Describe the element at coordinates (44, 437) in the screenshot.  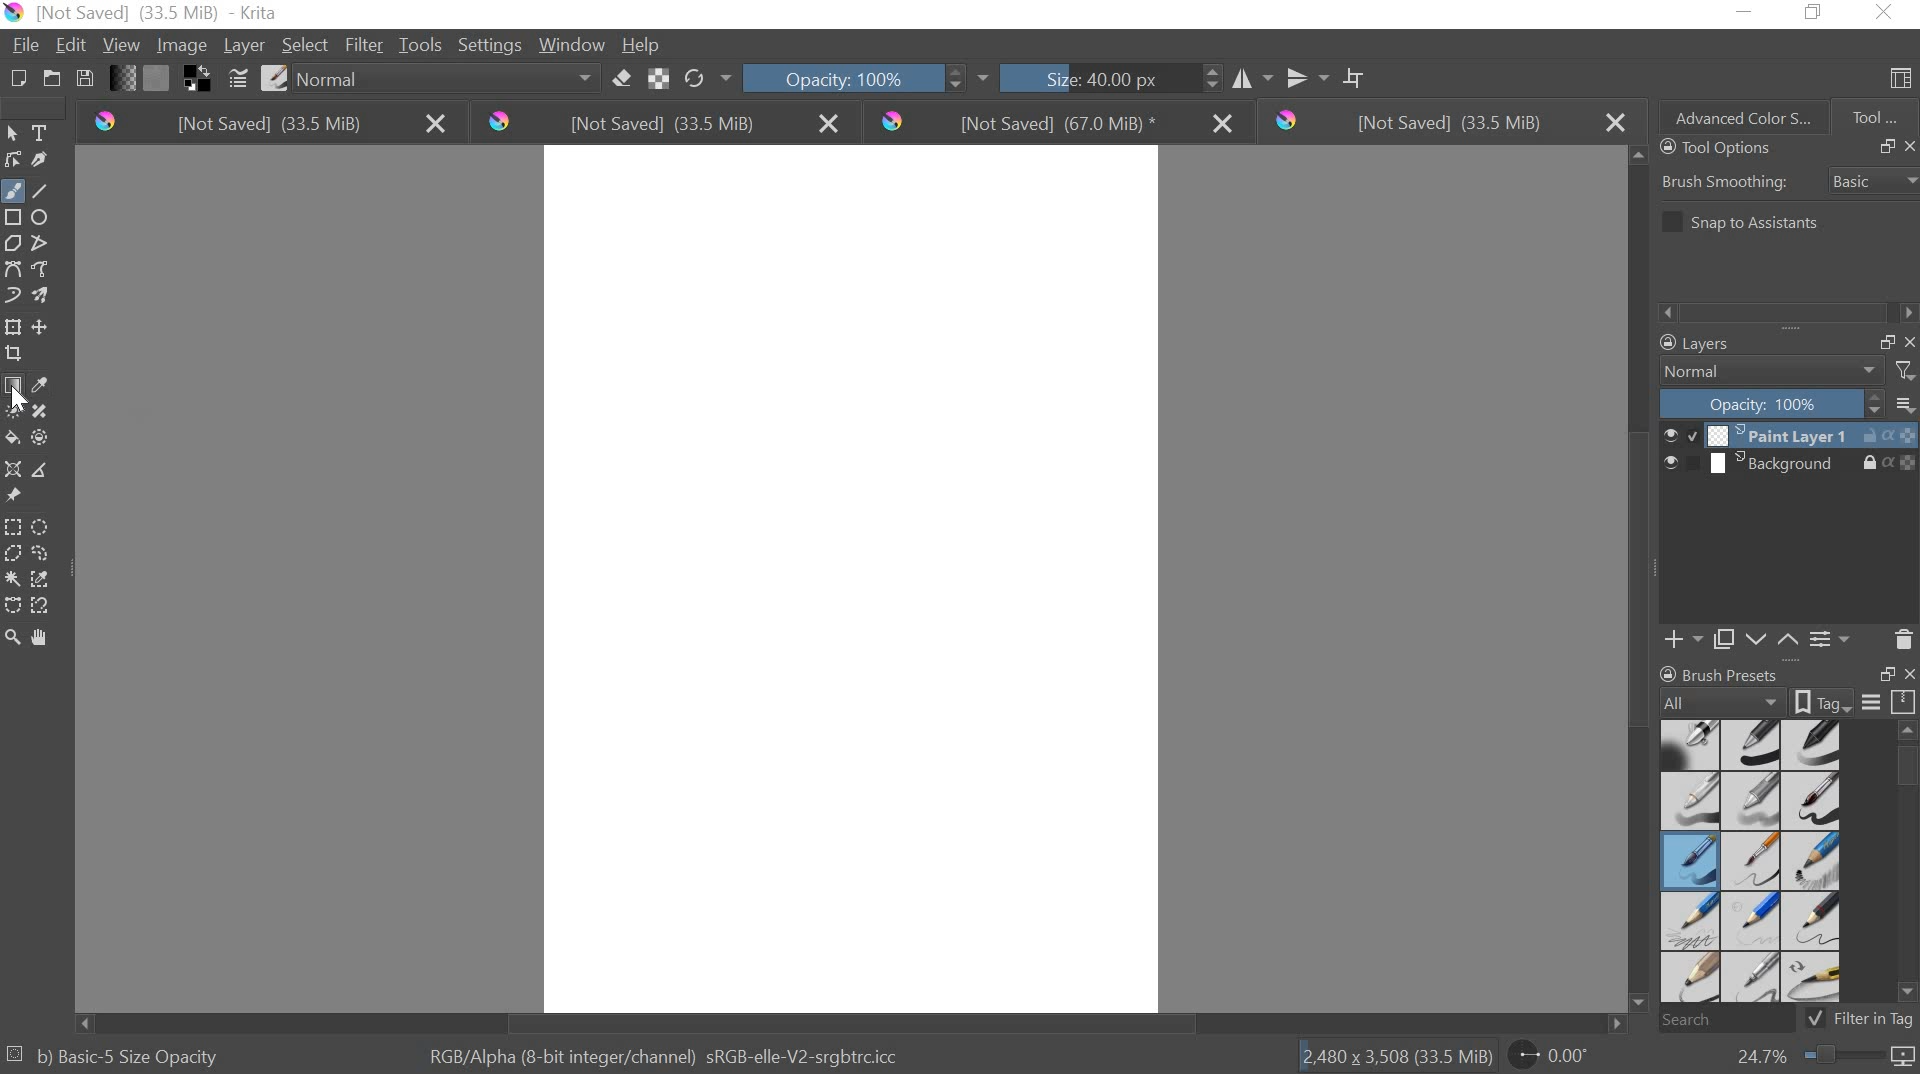
I see `enclose and fill` at that location.